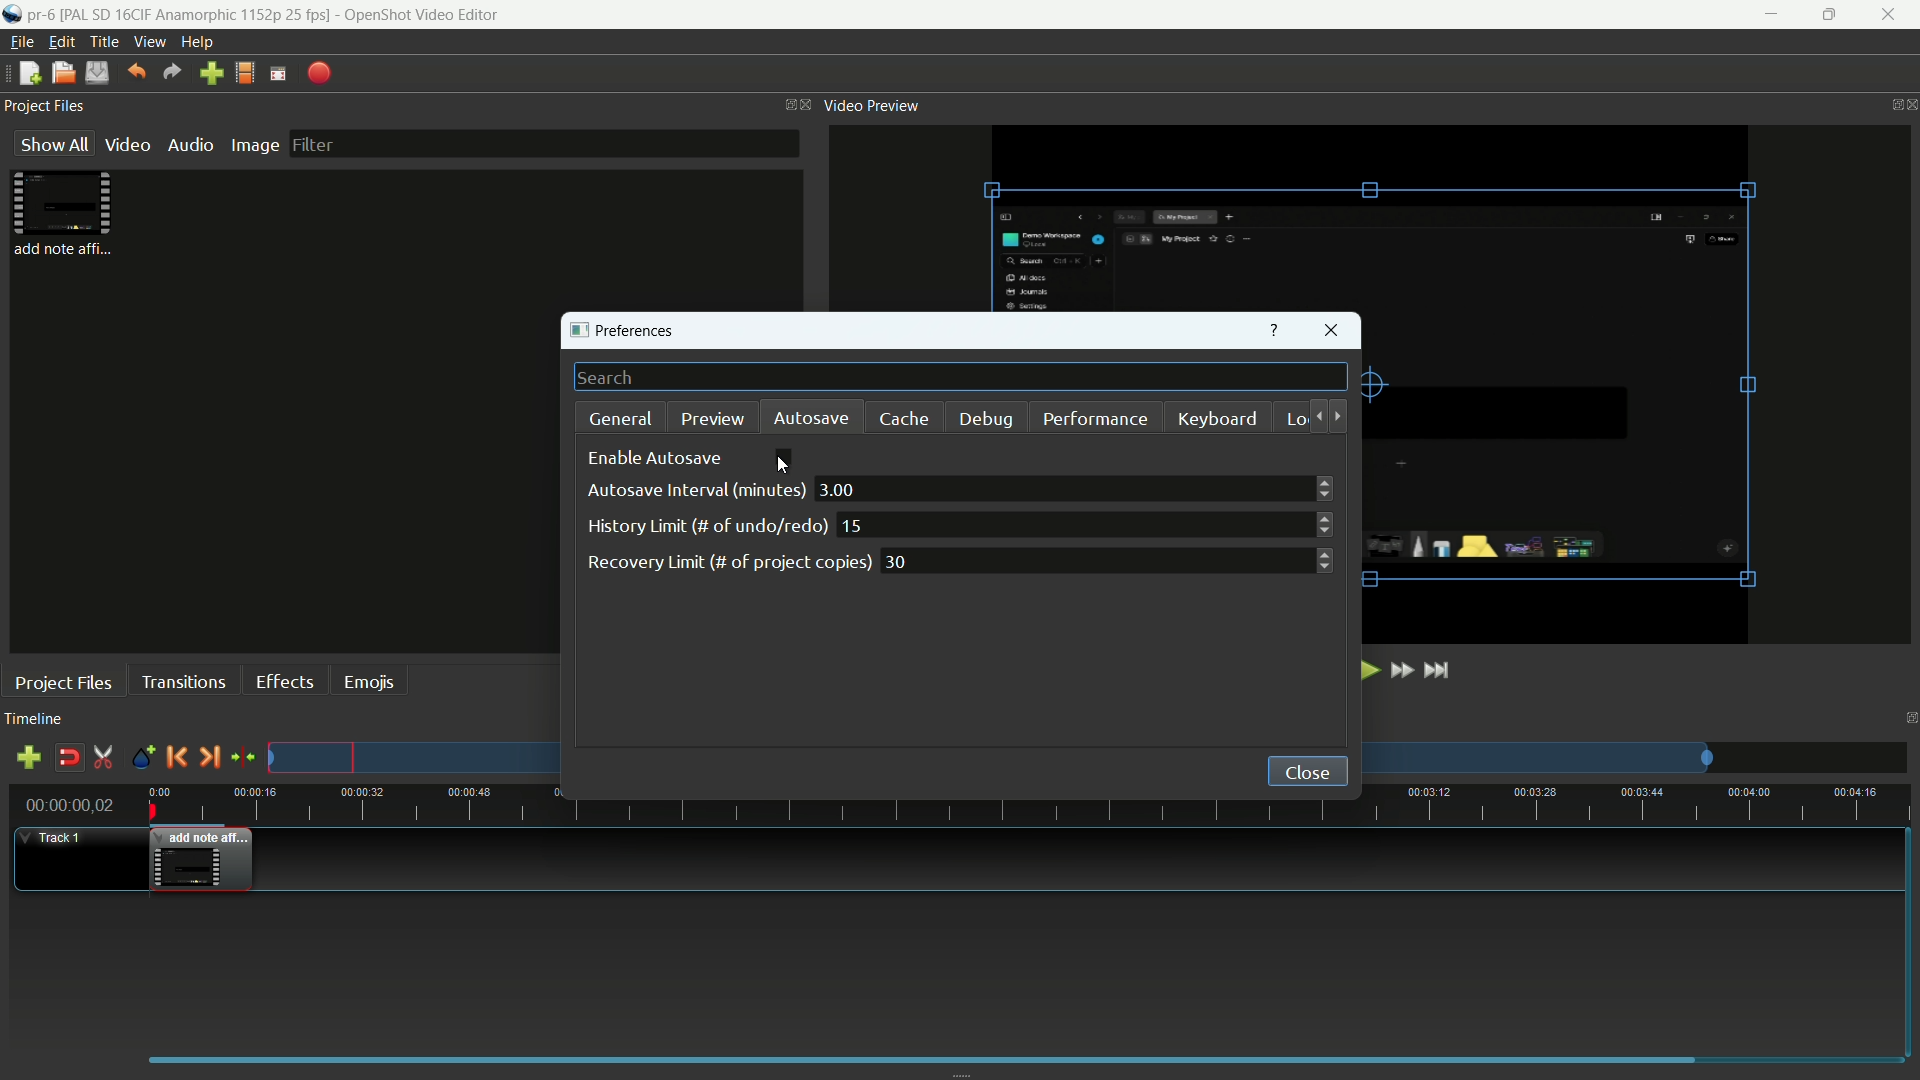  Describe the element at coordinates (278, 74) in the screenshot. I see `full screen` at that location.